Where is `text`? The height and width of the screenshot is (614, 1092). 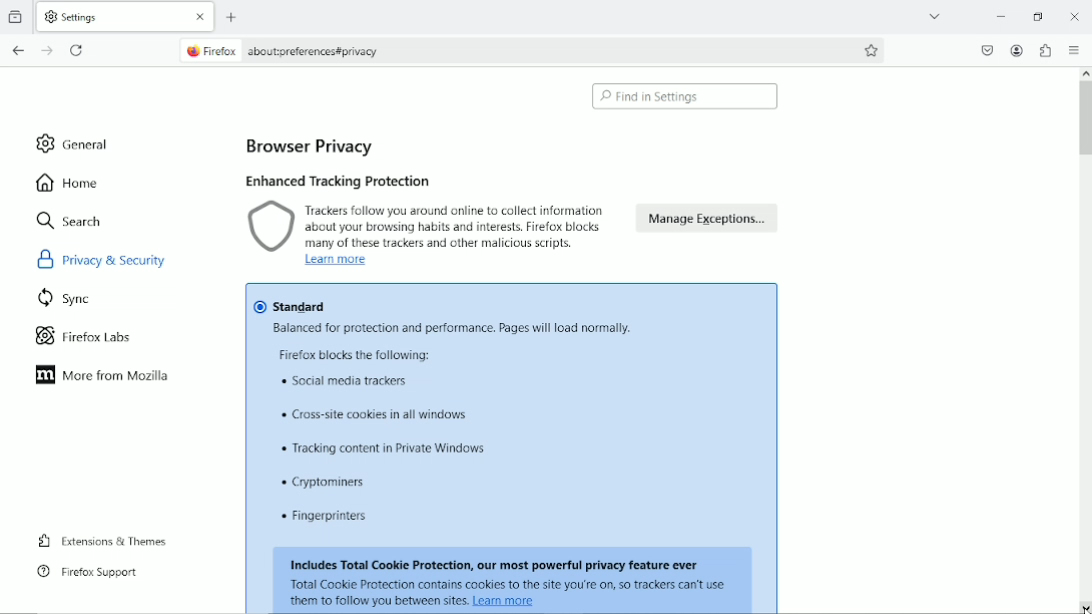
text is located at coordinates (373, 416).